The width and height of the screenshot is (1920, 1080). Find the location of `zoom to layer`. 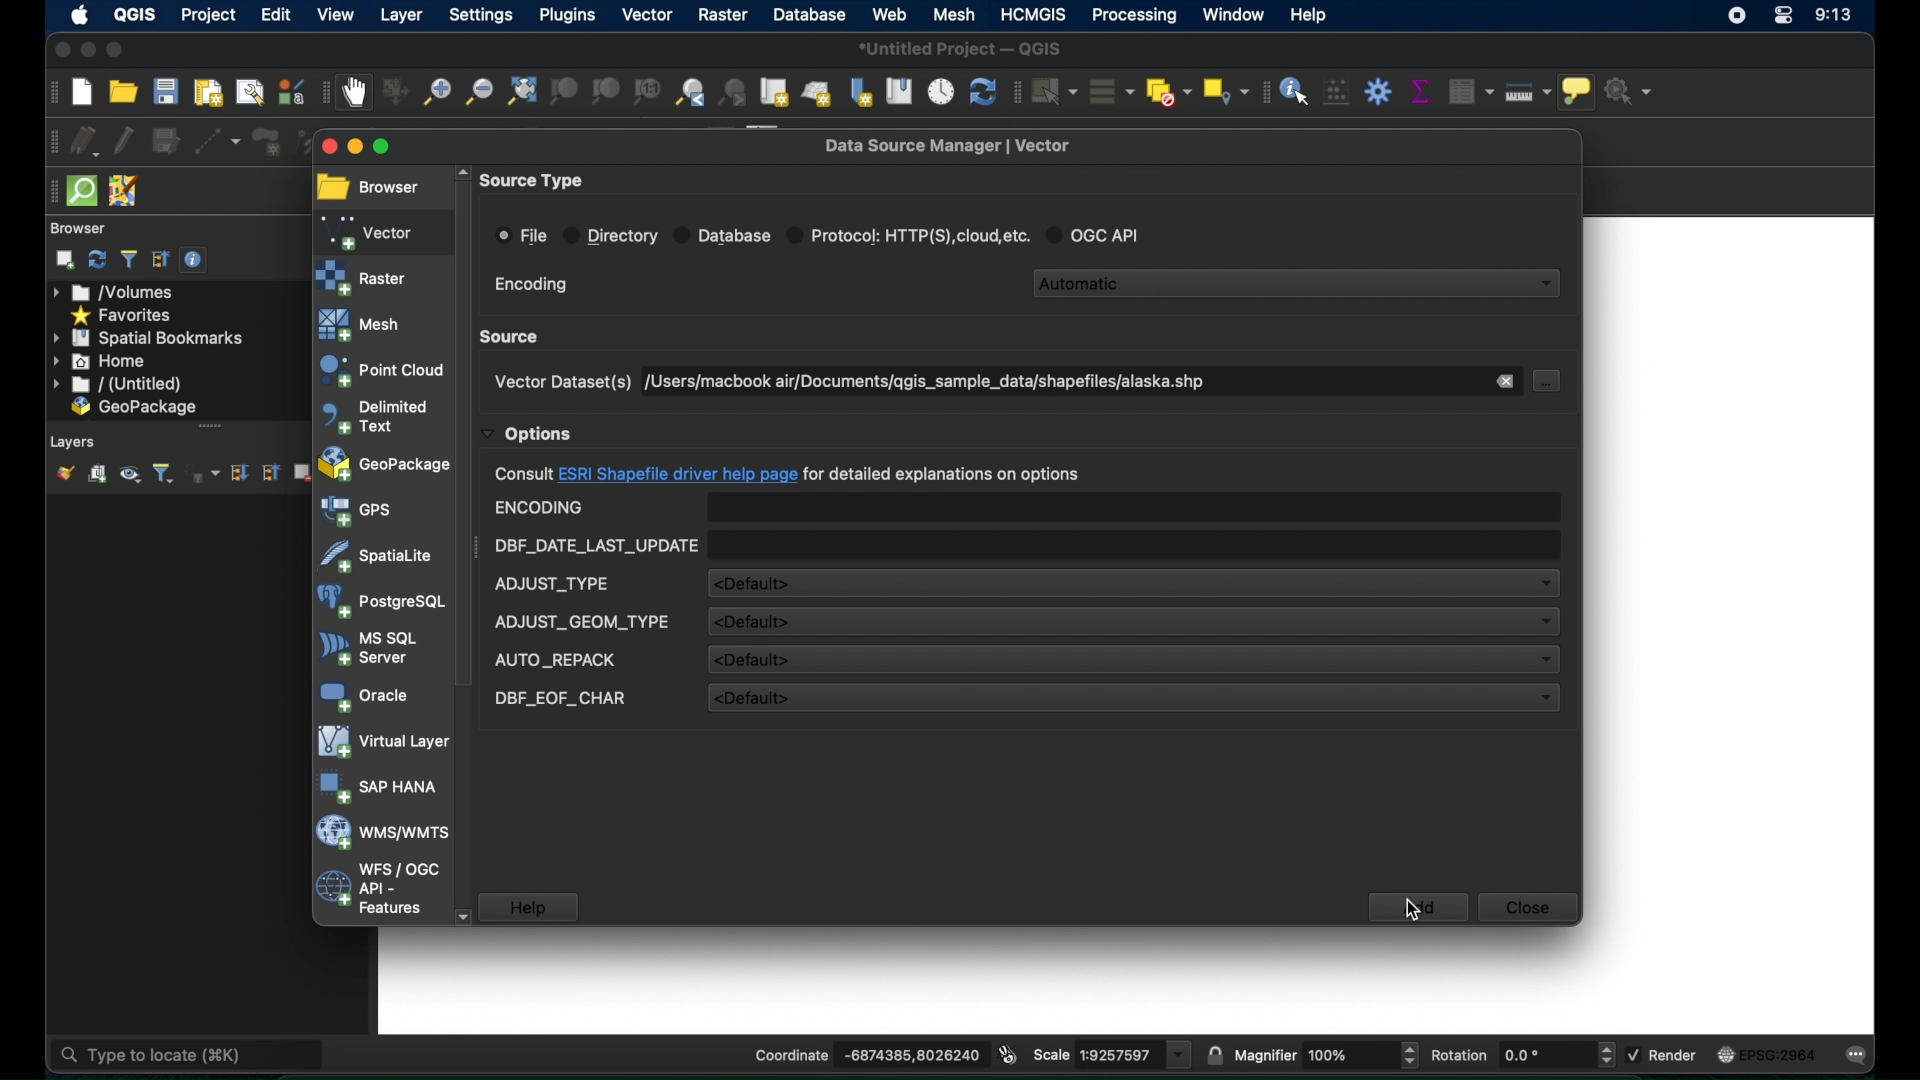

zoom to layer is located at coordinates (607, 92).